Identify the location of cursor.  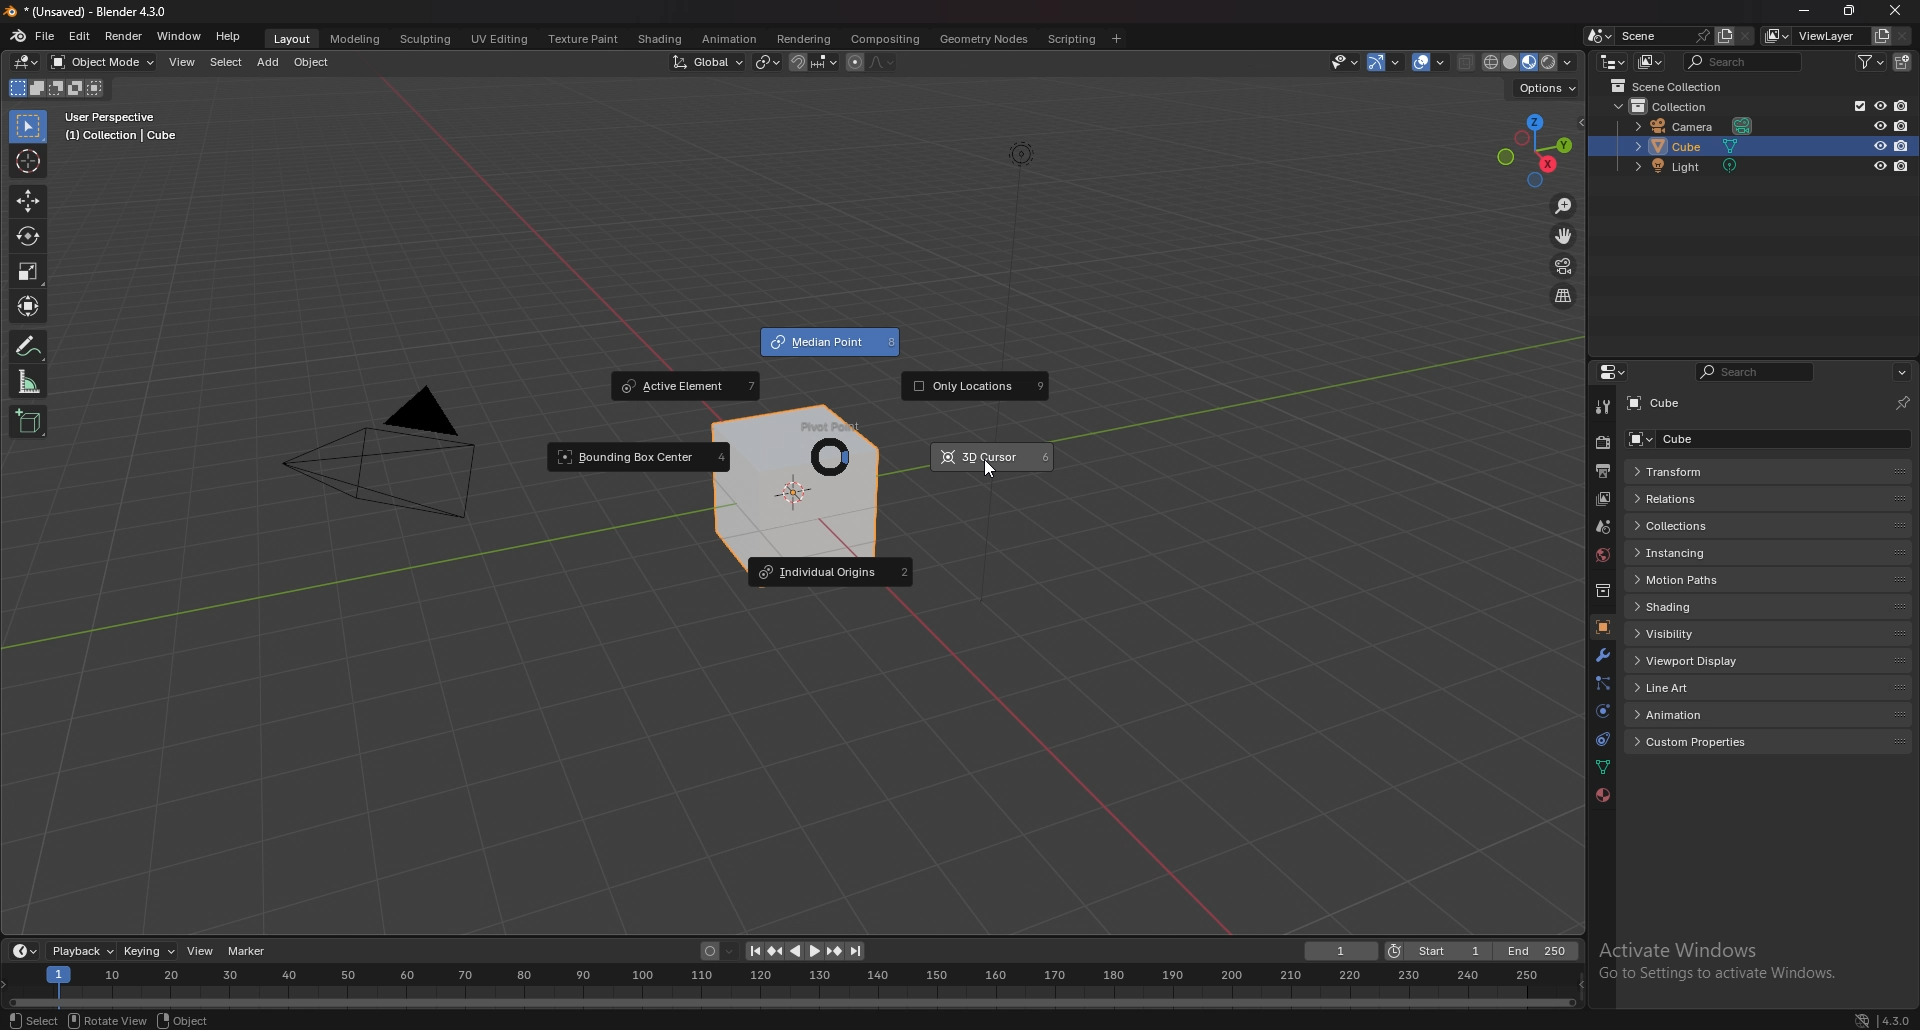
(27, 161).